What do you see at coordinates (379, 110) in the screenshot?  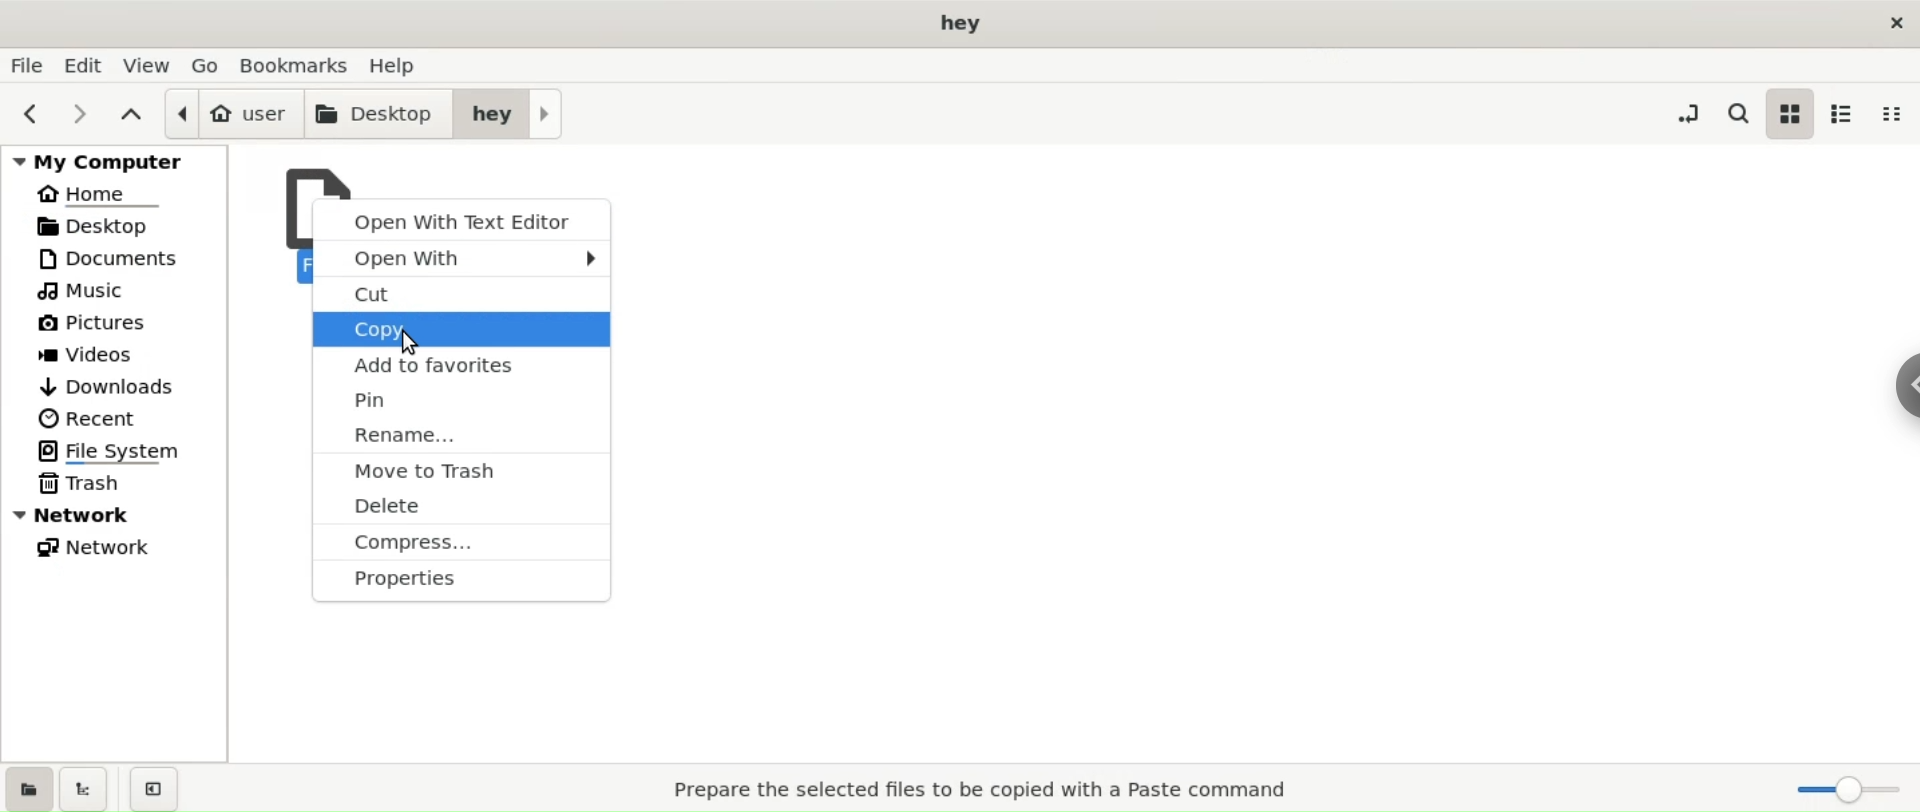 I see `desktop` at bounding box center [379, 110].